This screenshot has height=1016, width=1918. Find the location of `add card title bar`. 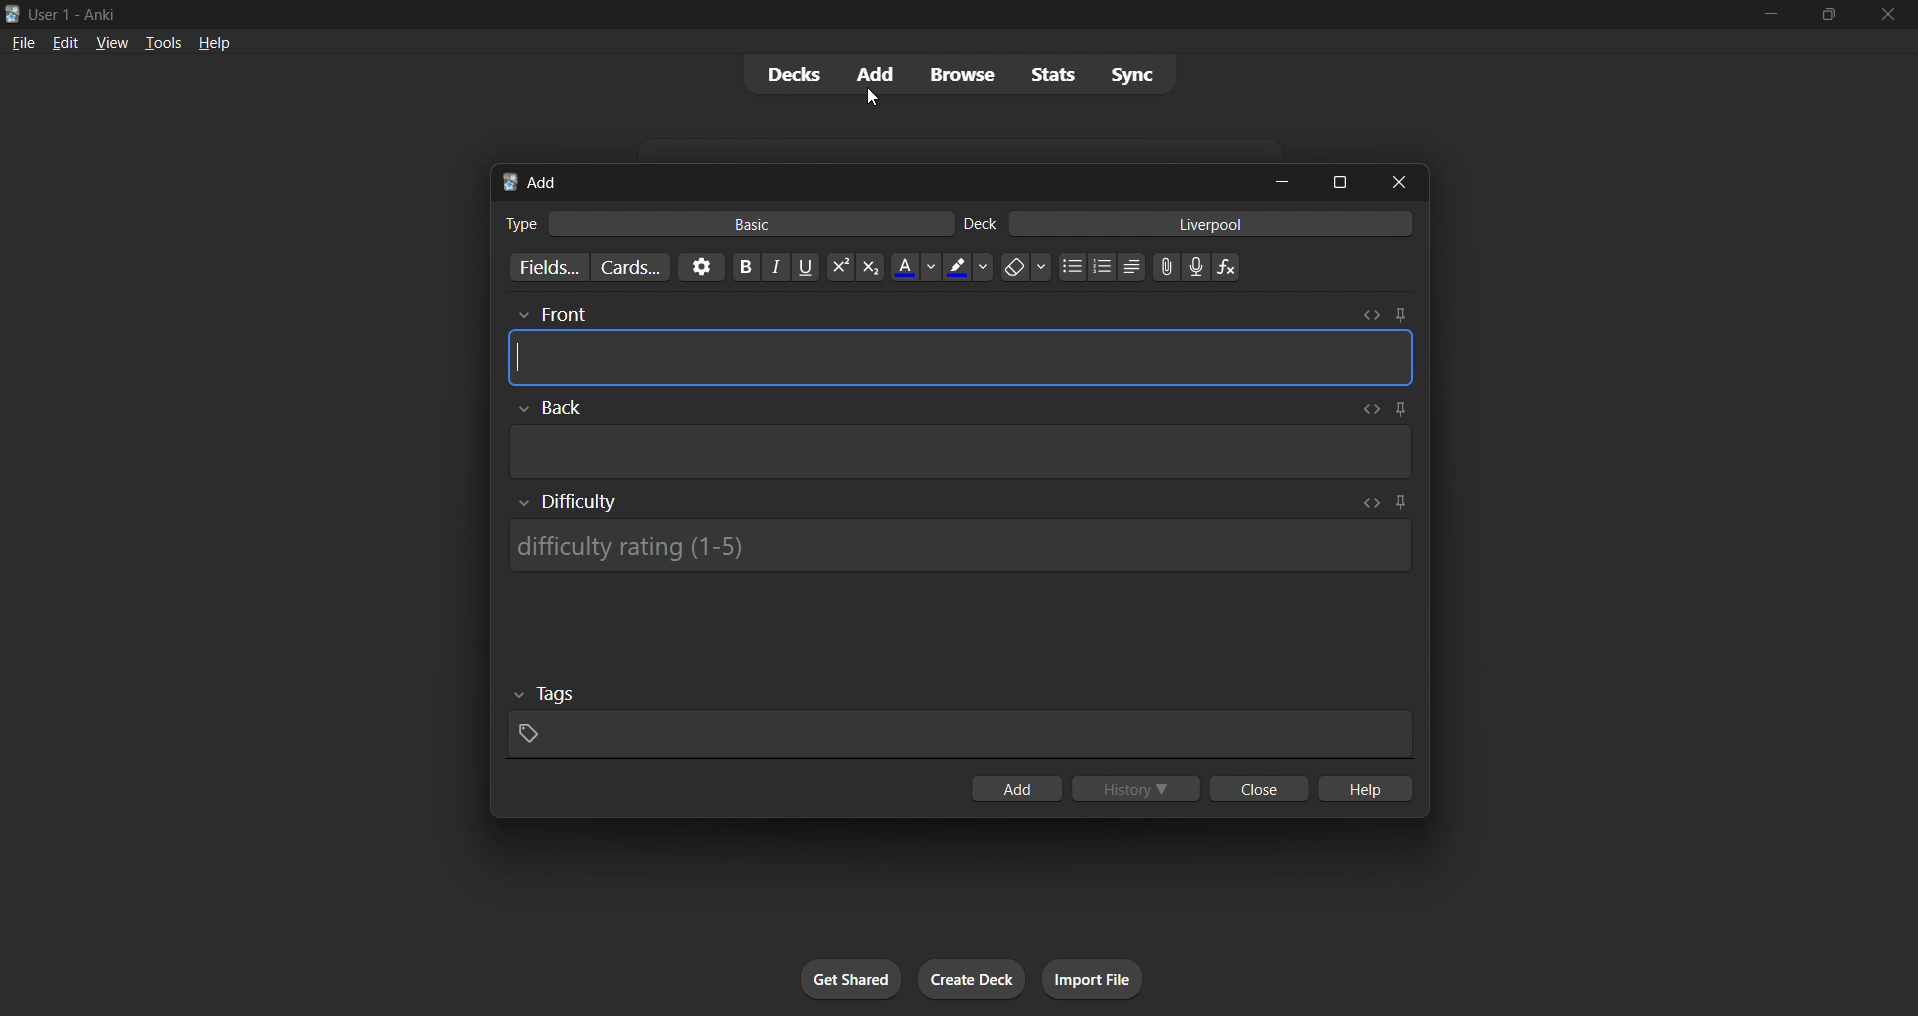

add card title bar is located at coordinates (874, 179).